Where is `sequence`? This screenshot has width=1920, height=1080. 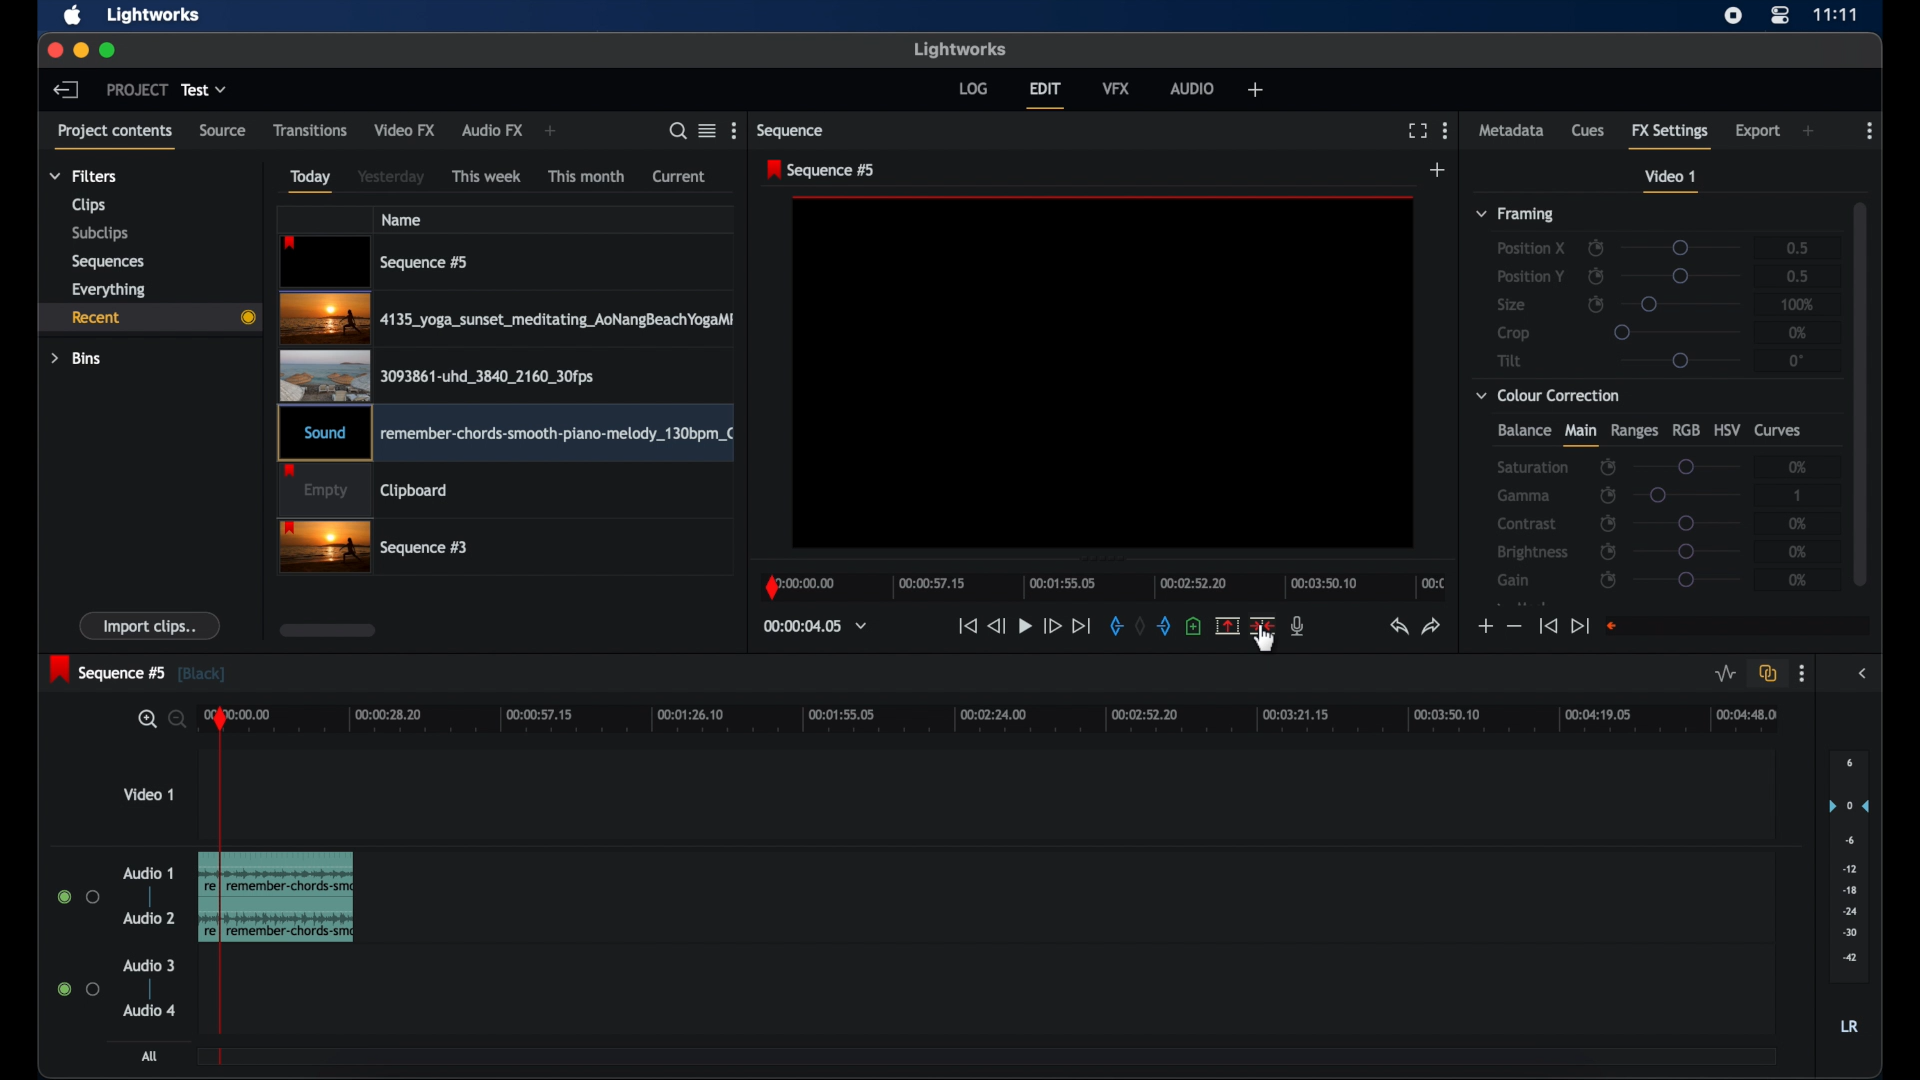 sequence is located at coordinates (791, 130).